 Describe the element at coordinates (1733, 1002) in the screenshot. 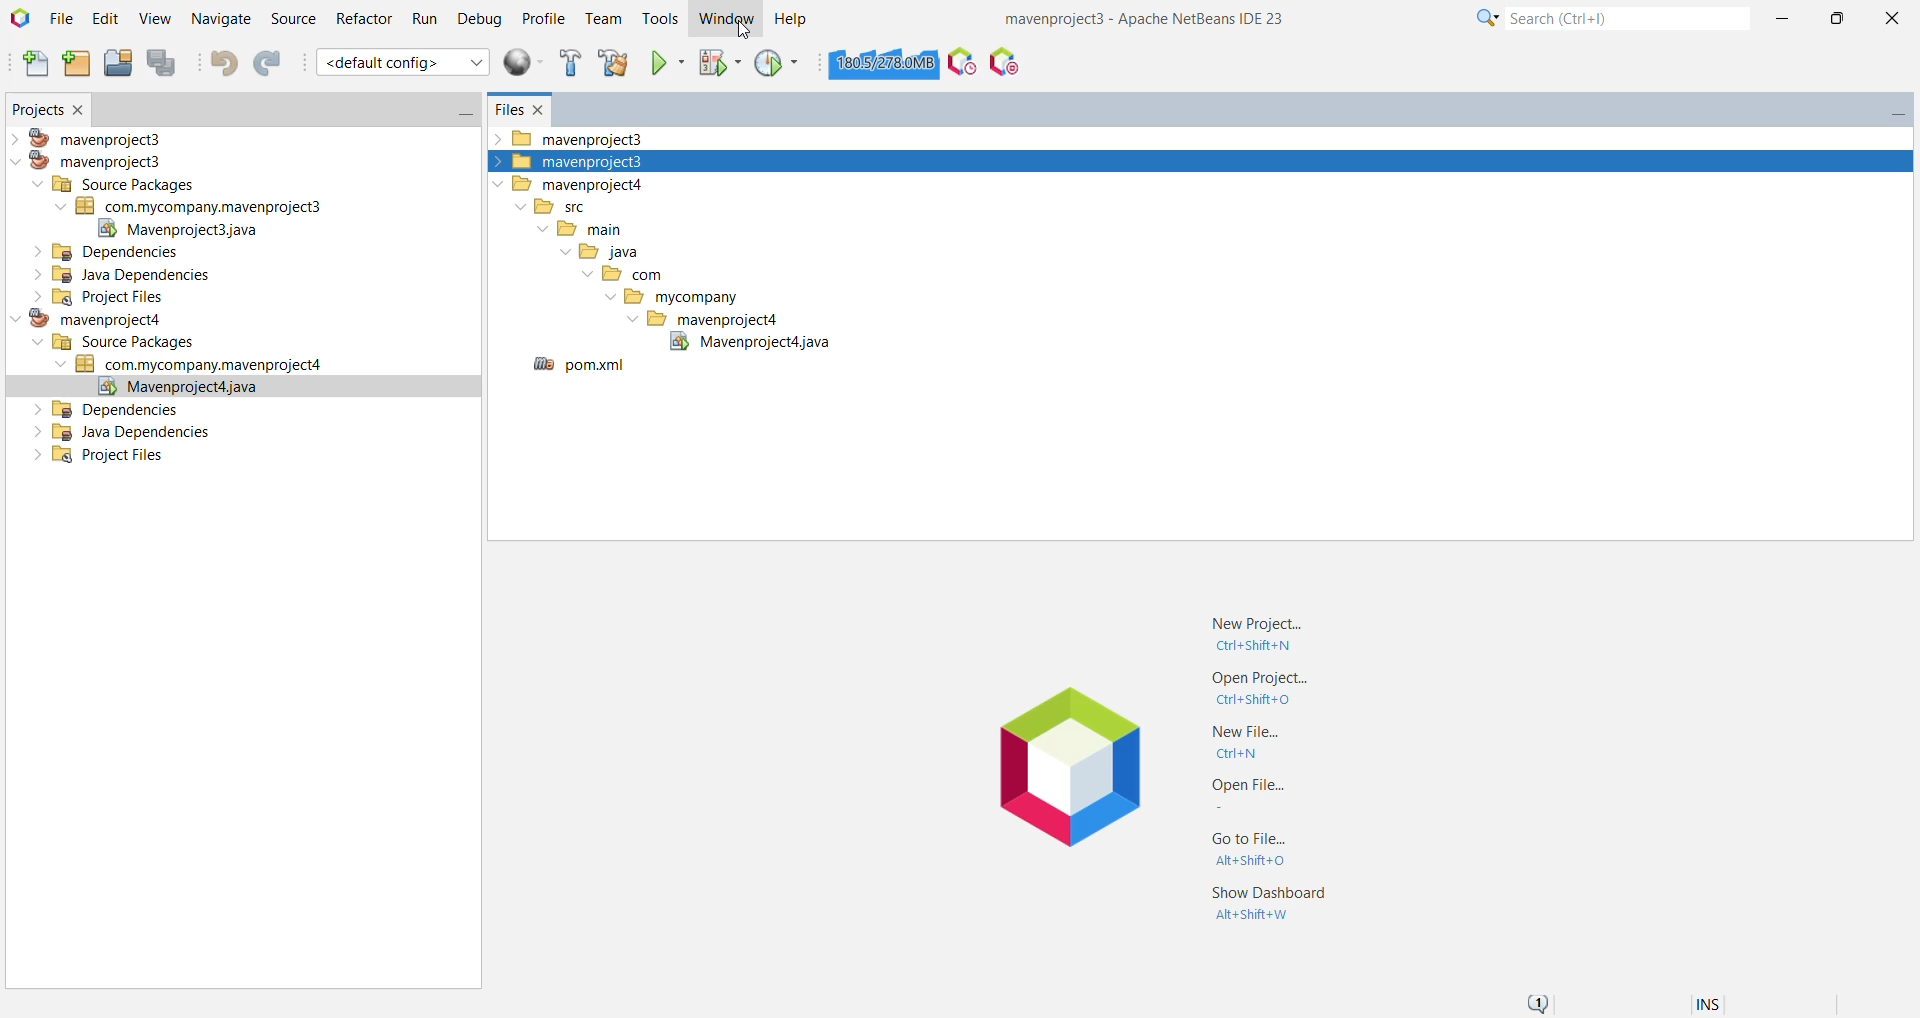

I see `Encoding` at that location.